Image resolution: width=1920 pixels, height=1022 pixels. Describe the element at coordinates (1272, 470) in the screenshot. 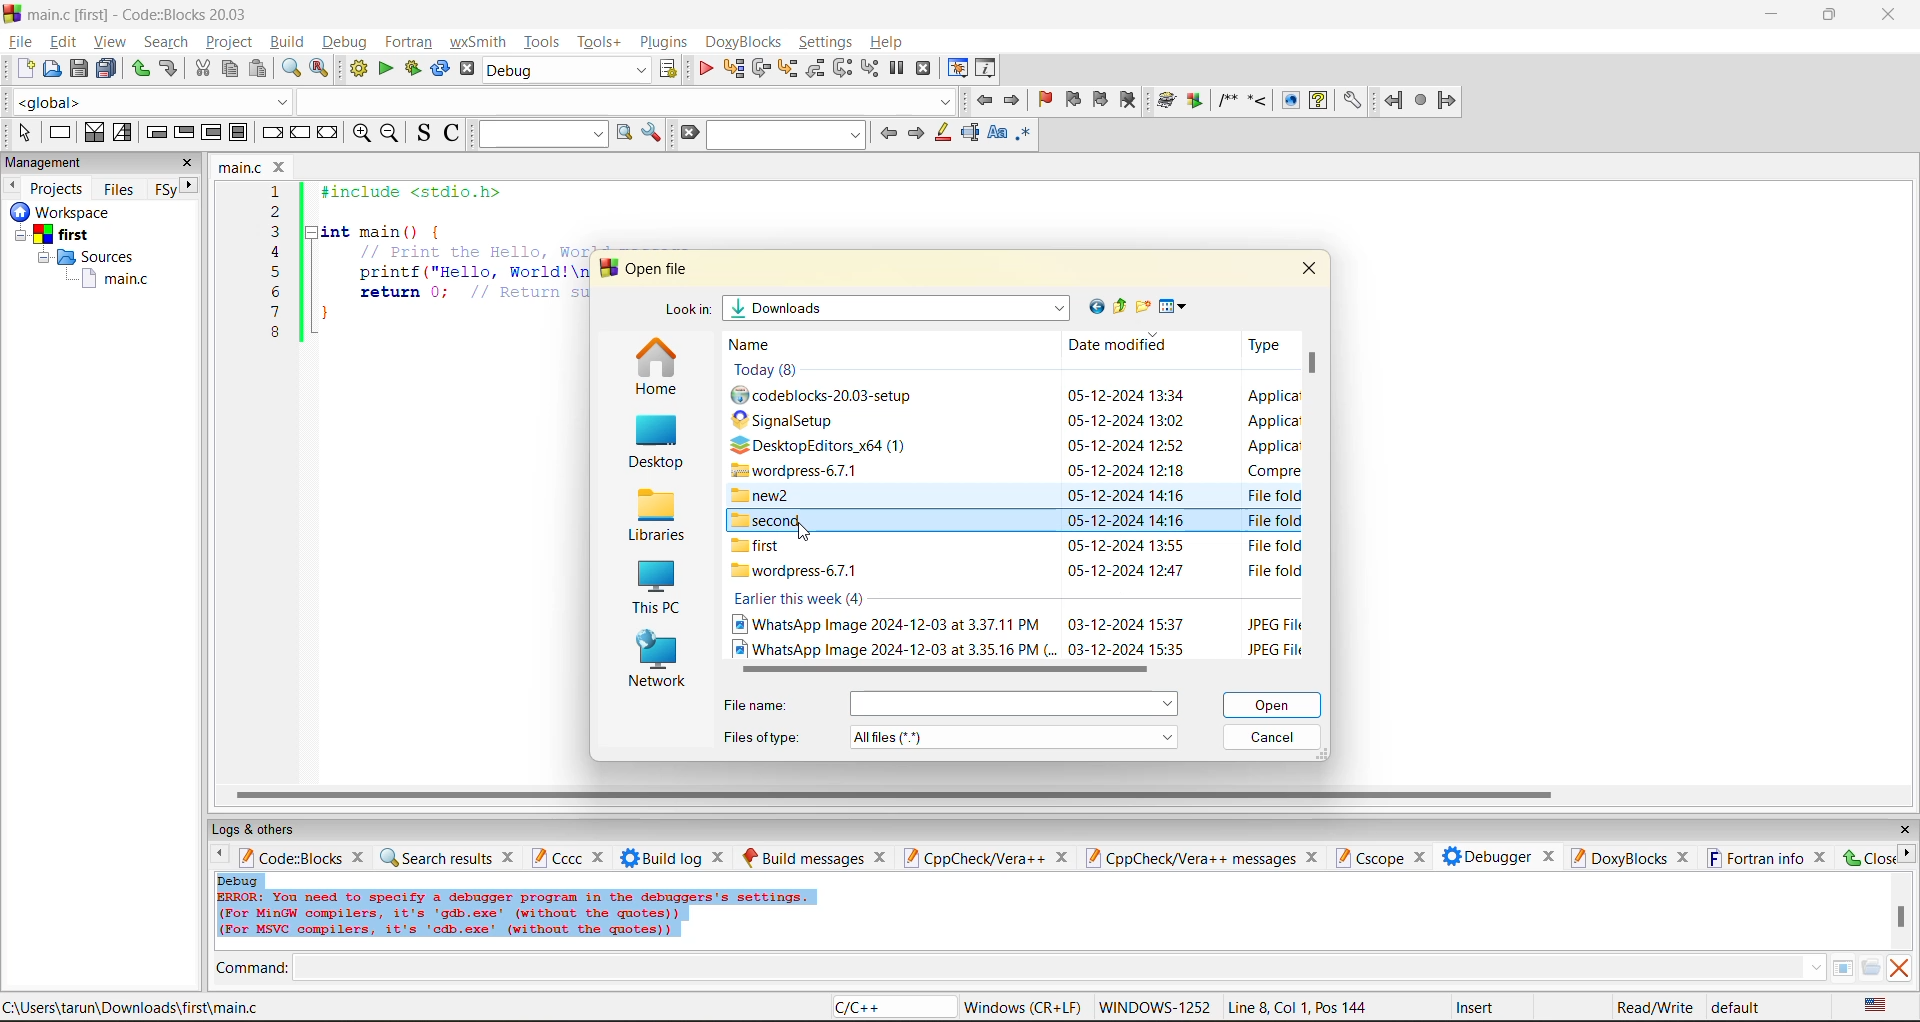

I see `type` at that location.